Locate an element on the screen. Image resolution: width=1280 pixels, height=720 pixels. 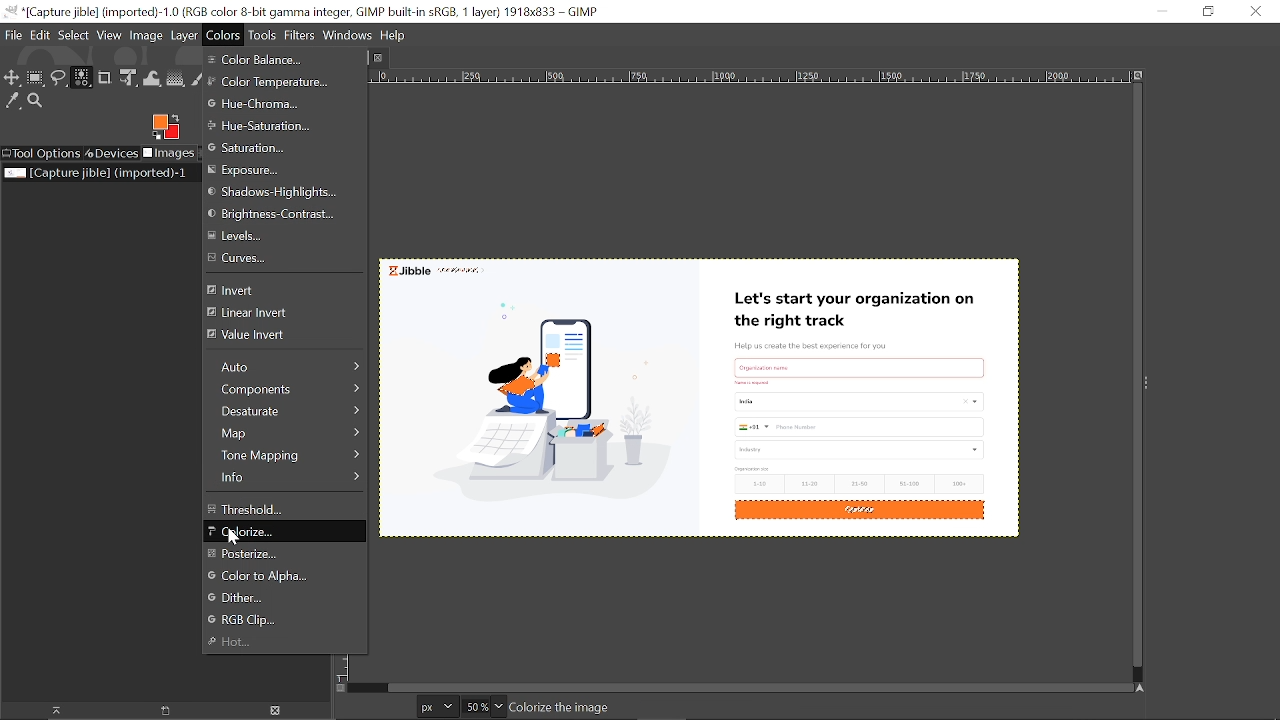
Unit of the current image is located at coordinates (438, 706).